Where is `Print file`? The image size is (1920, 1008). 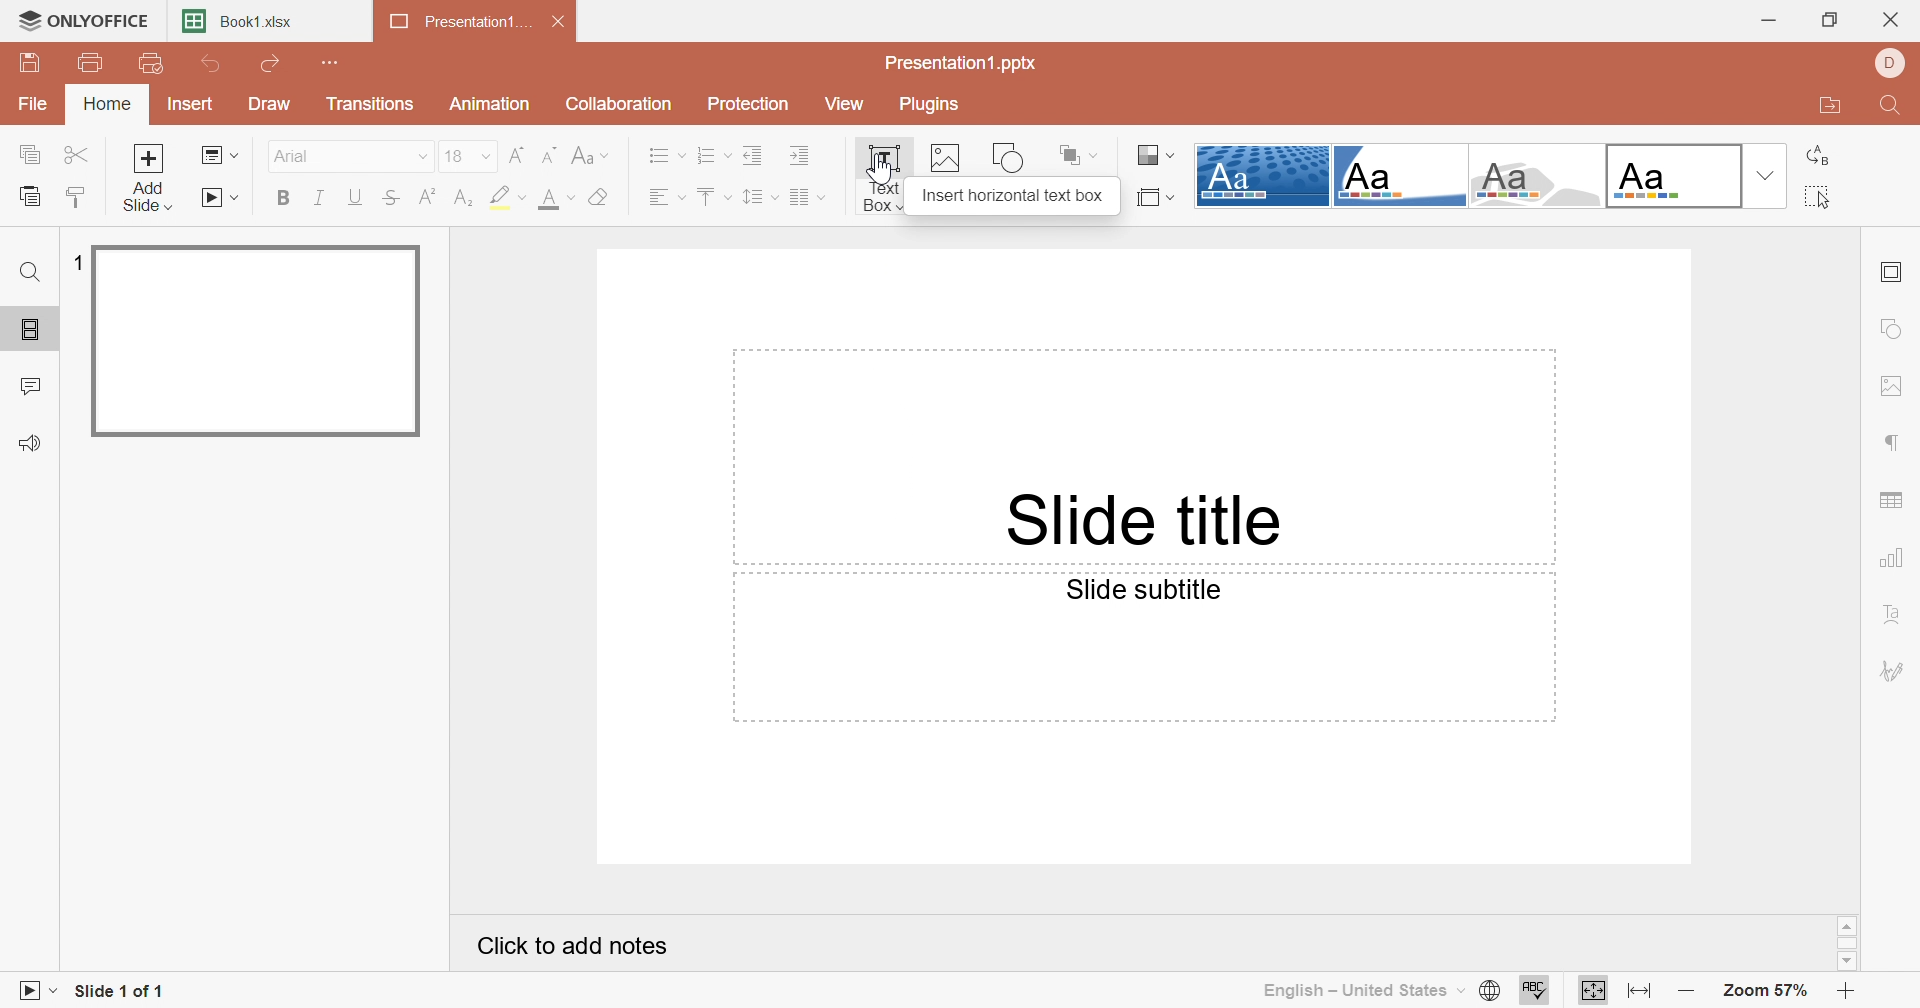 Print file is located at coordinates (95, 66).